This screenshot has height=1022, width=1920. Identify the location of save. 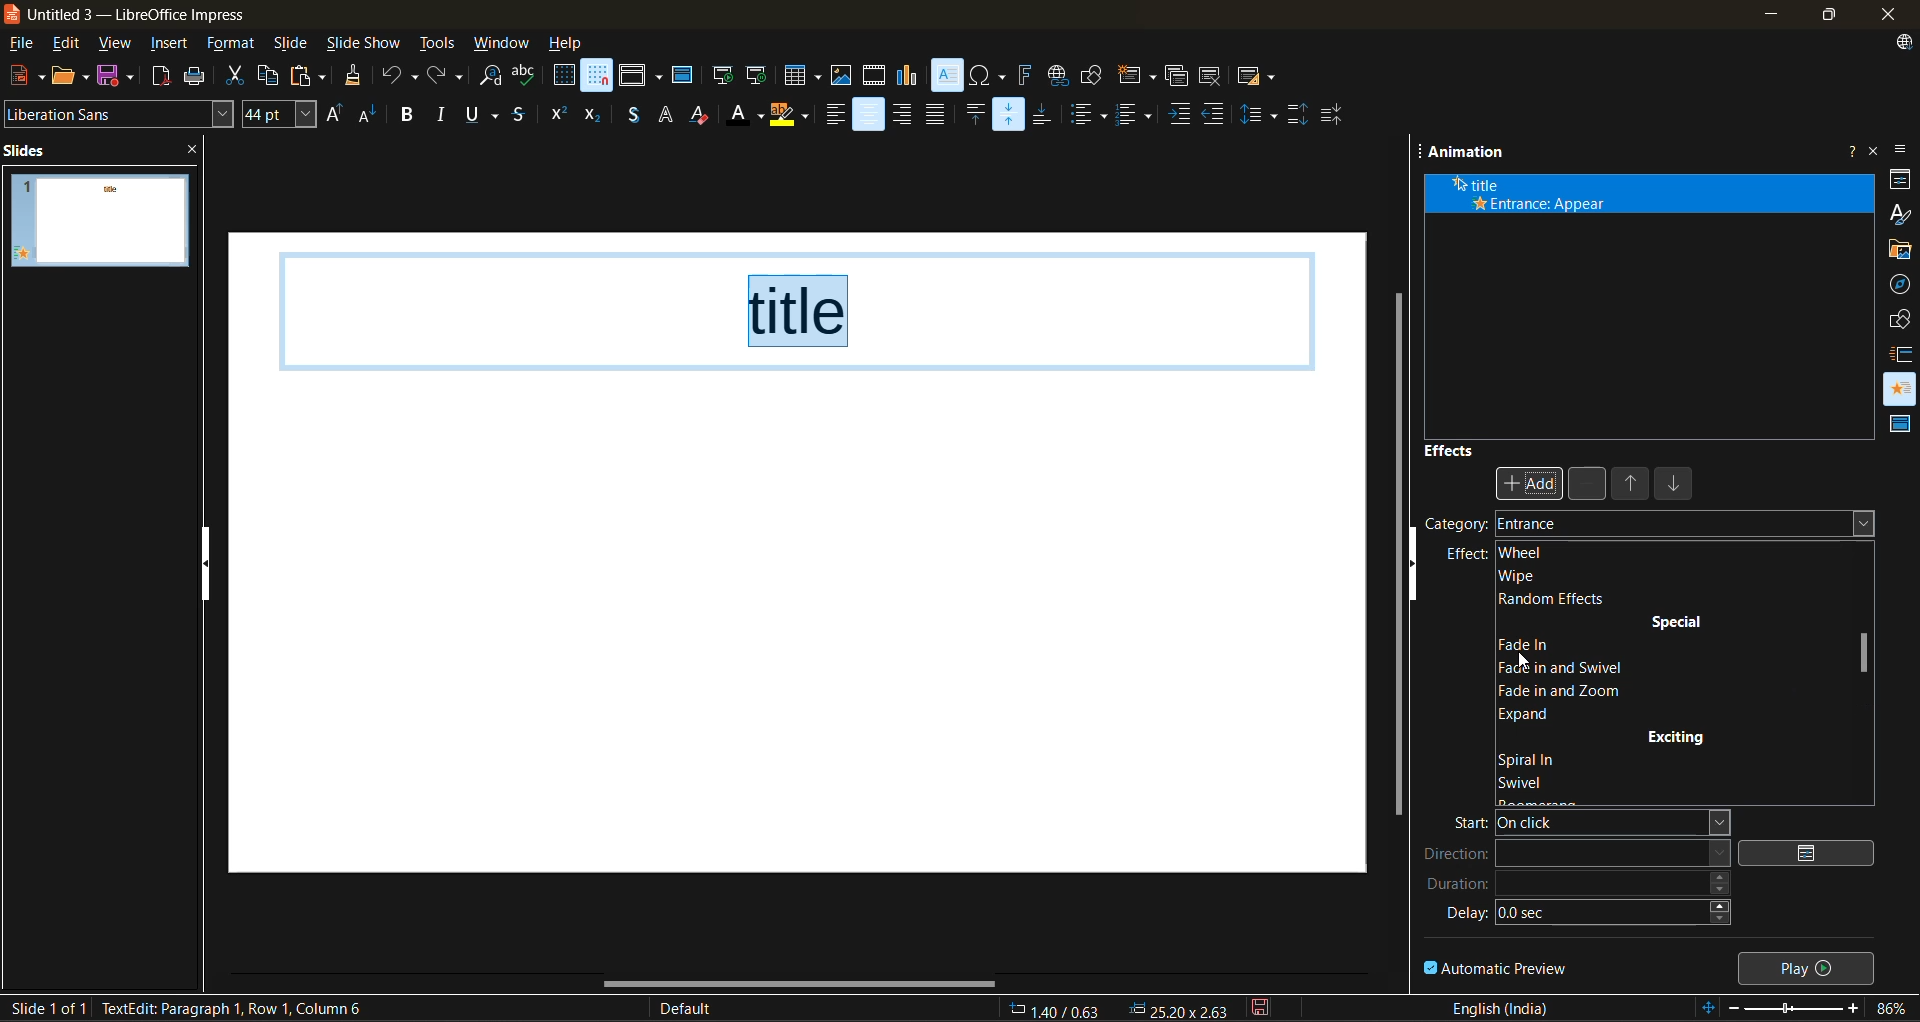
(118, 75).